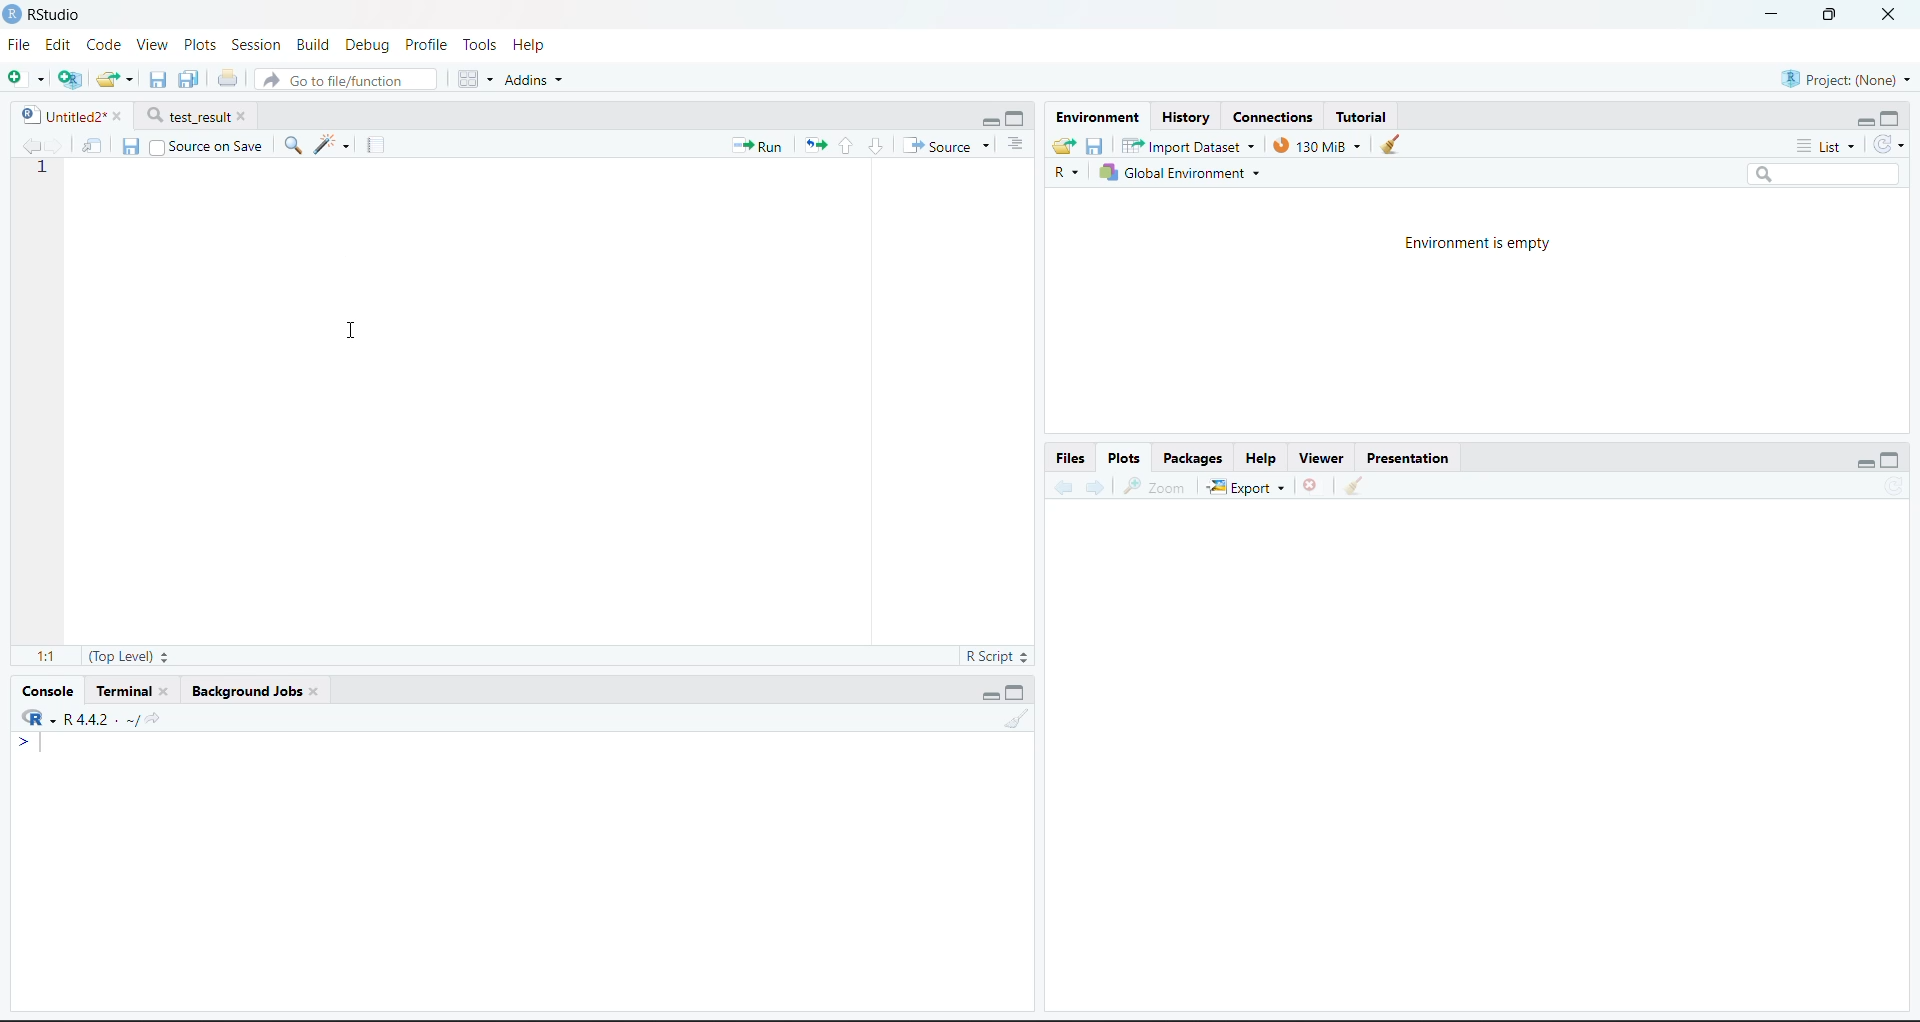 This screenshot has width=1920, height=1022. I want to click on Re-run the previous code region (Ctrl + Alt + P), so click(814, 147).